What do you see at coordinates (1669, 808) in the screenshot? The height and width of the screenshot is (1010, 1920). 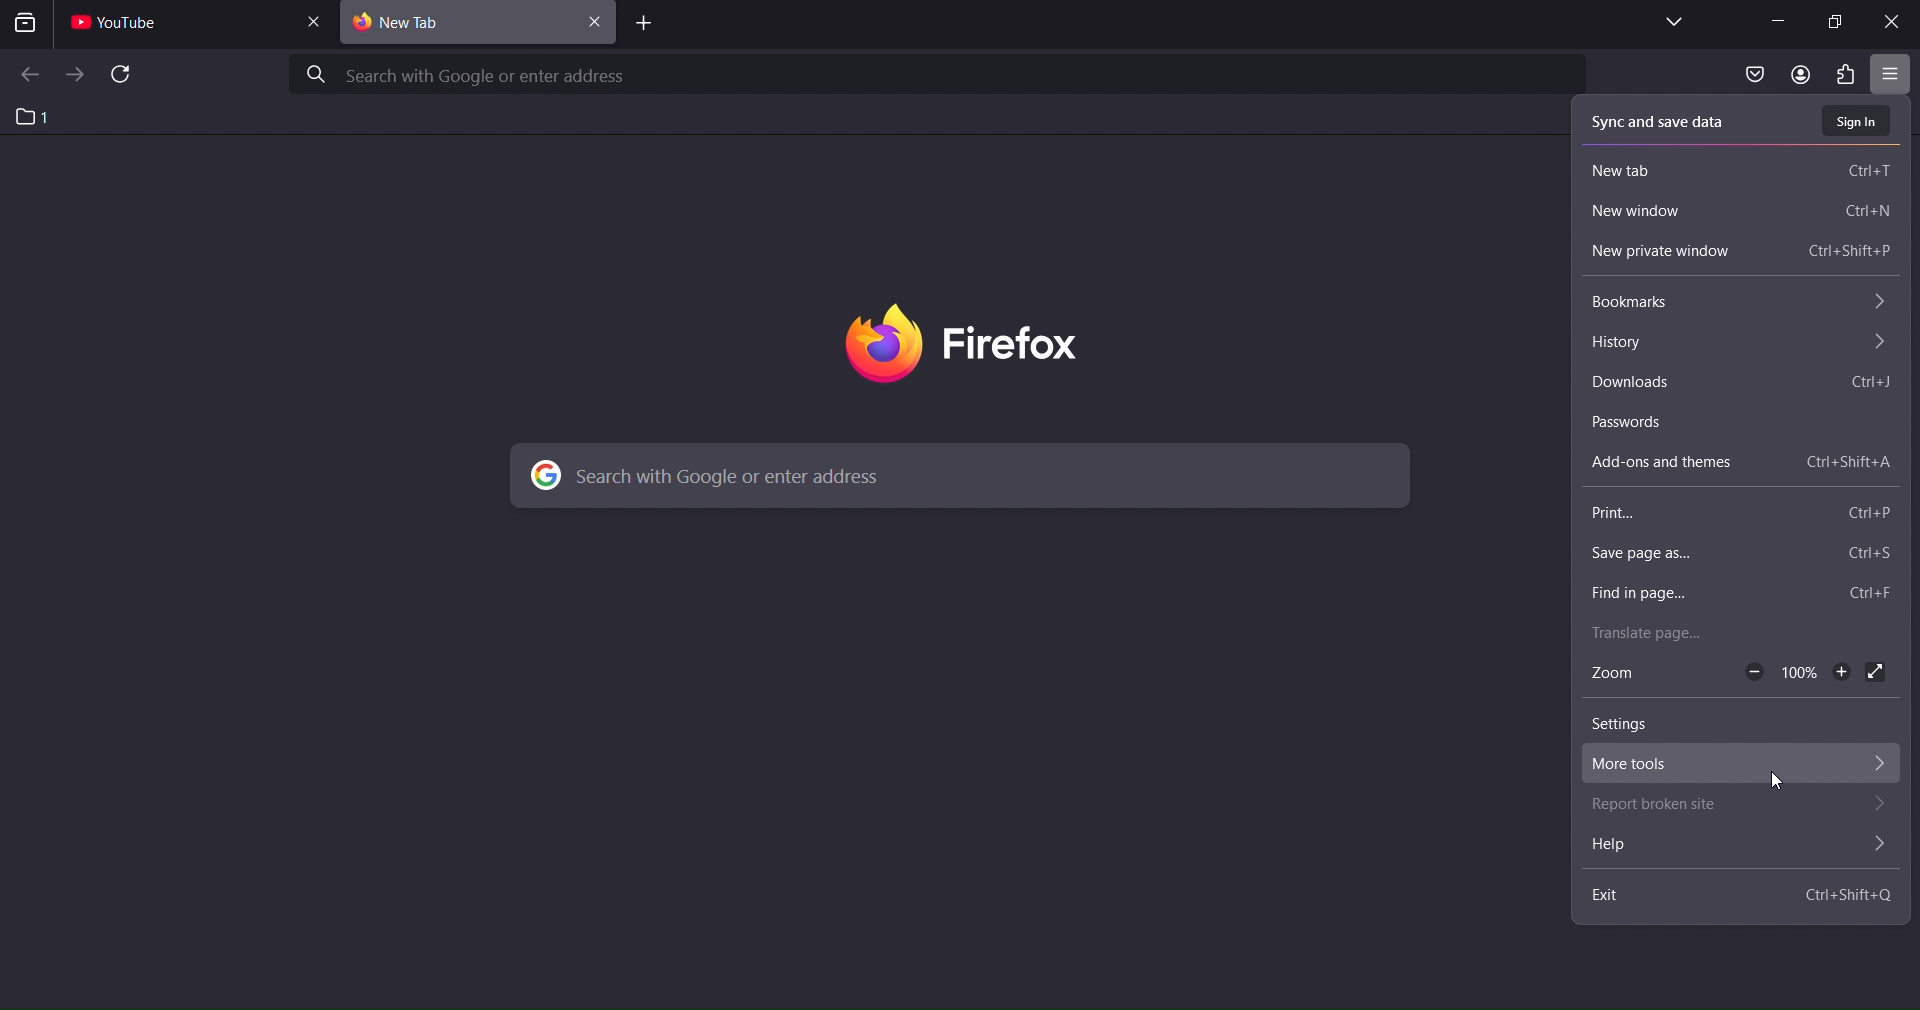 I see `report broken site` at bounding box center [1669, 808].